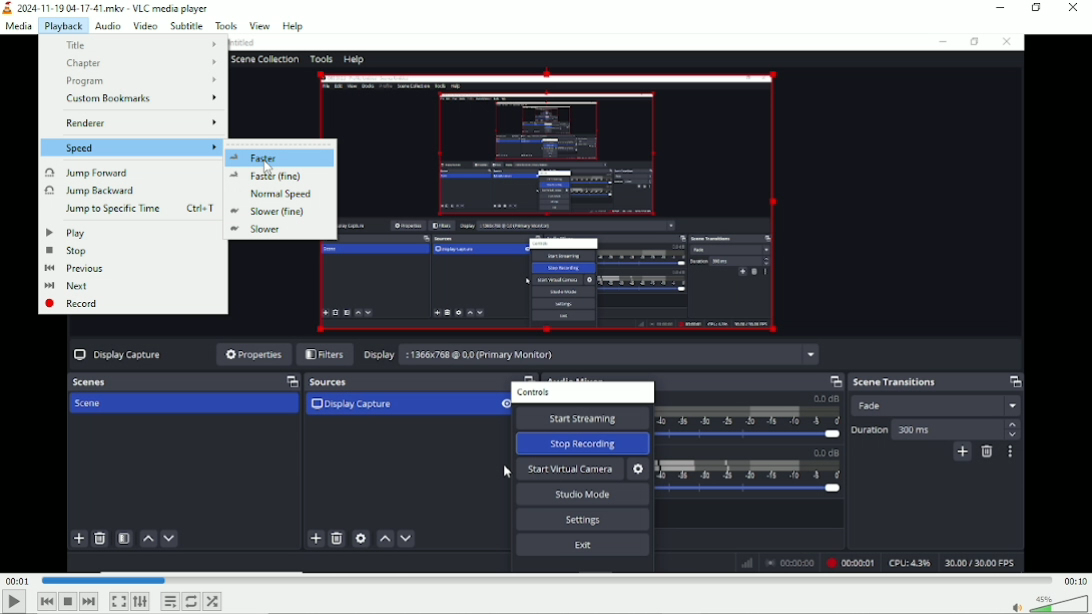  Describe the element at coordinates (269, 167) in the screenshot. I see `cursor` at that location.